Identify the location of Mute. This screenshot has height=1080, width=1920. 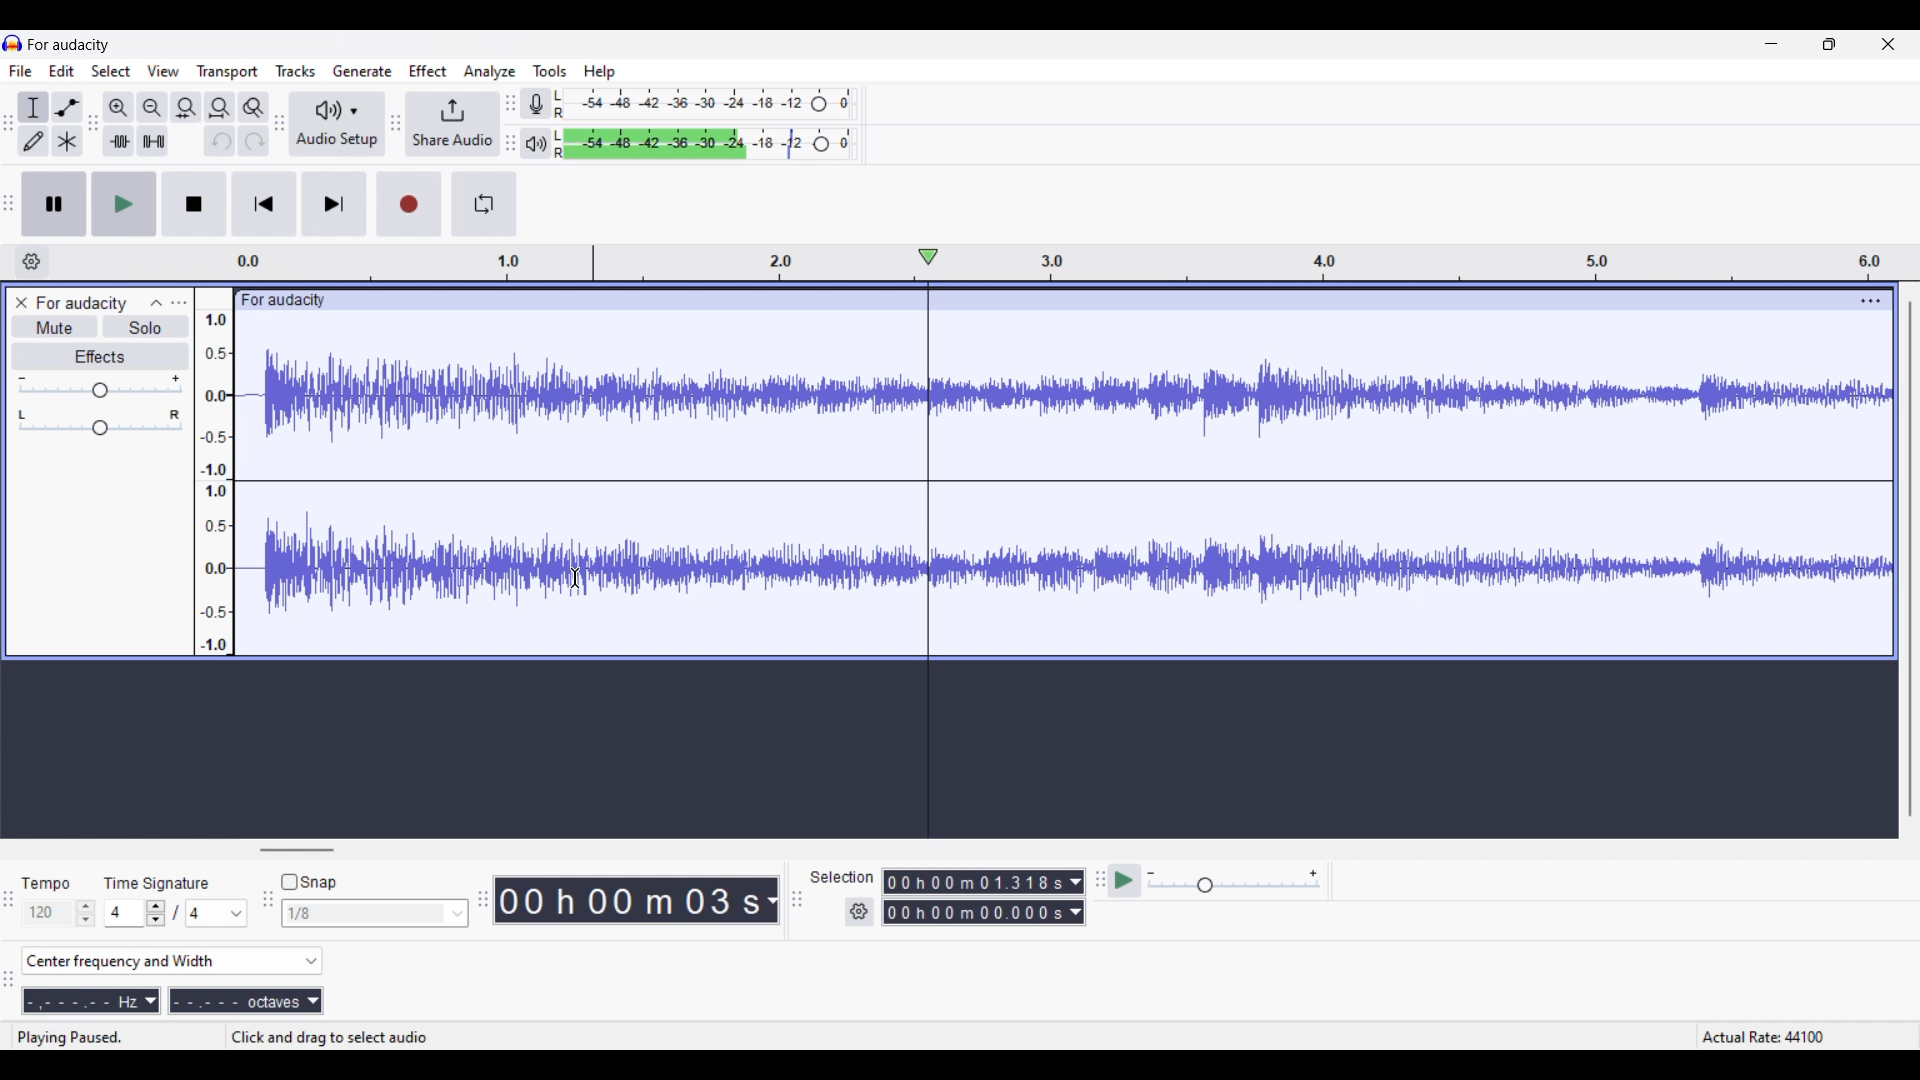
(55, 327).